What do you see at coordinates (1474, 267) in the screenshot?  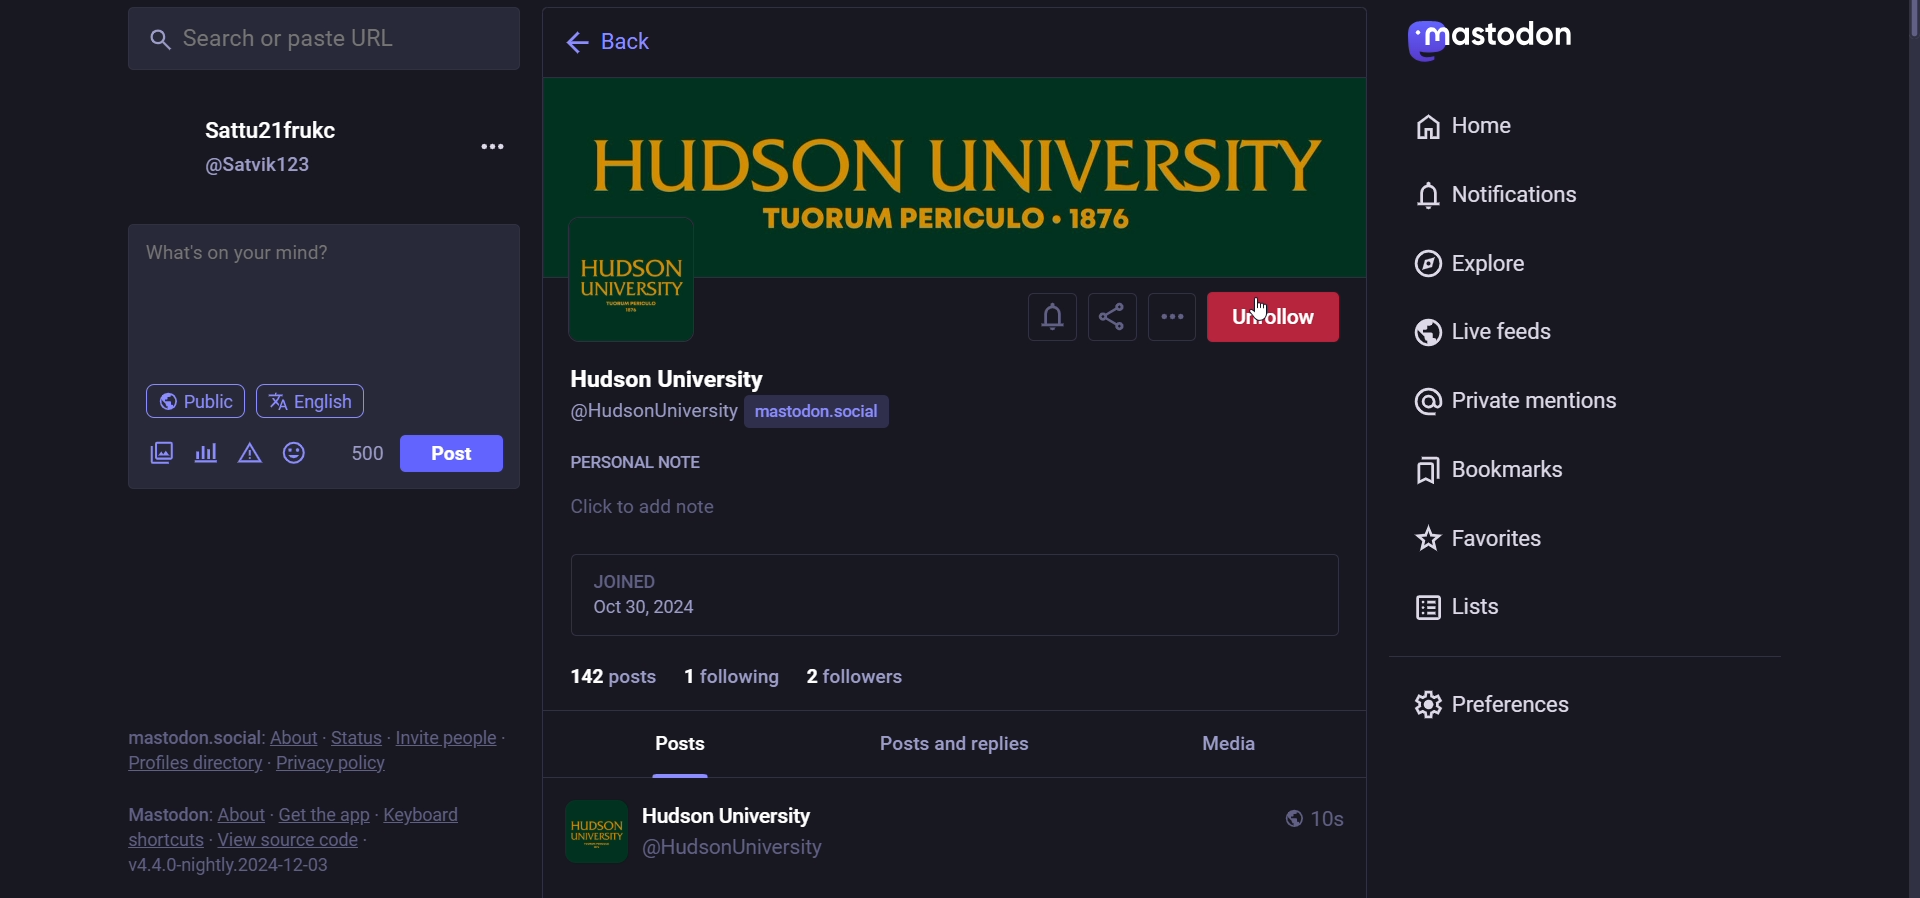 I see `explore` at bounding box center [1474, 267].